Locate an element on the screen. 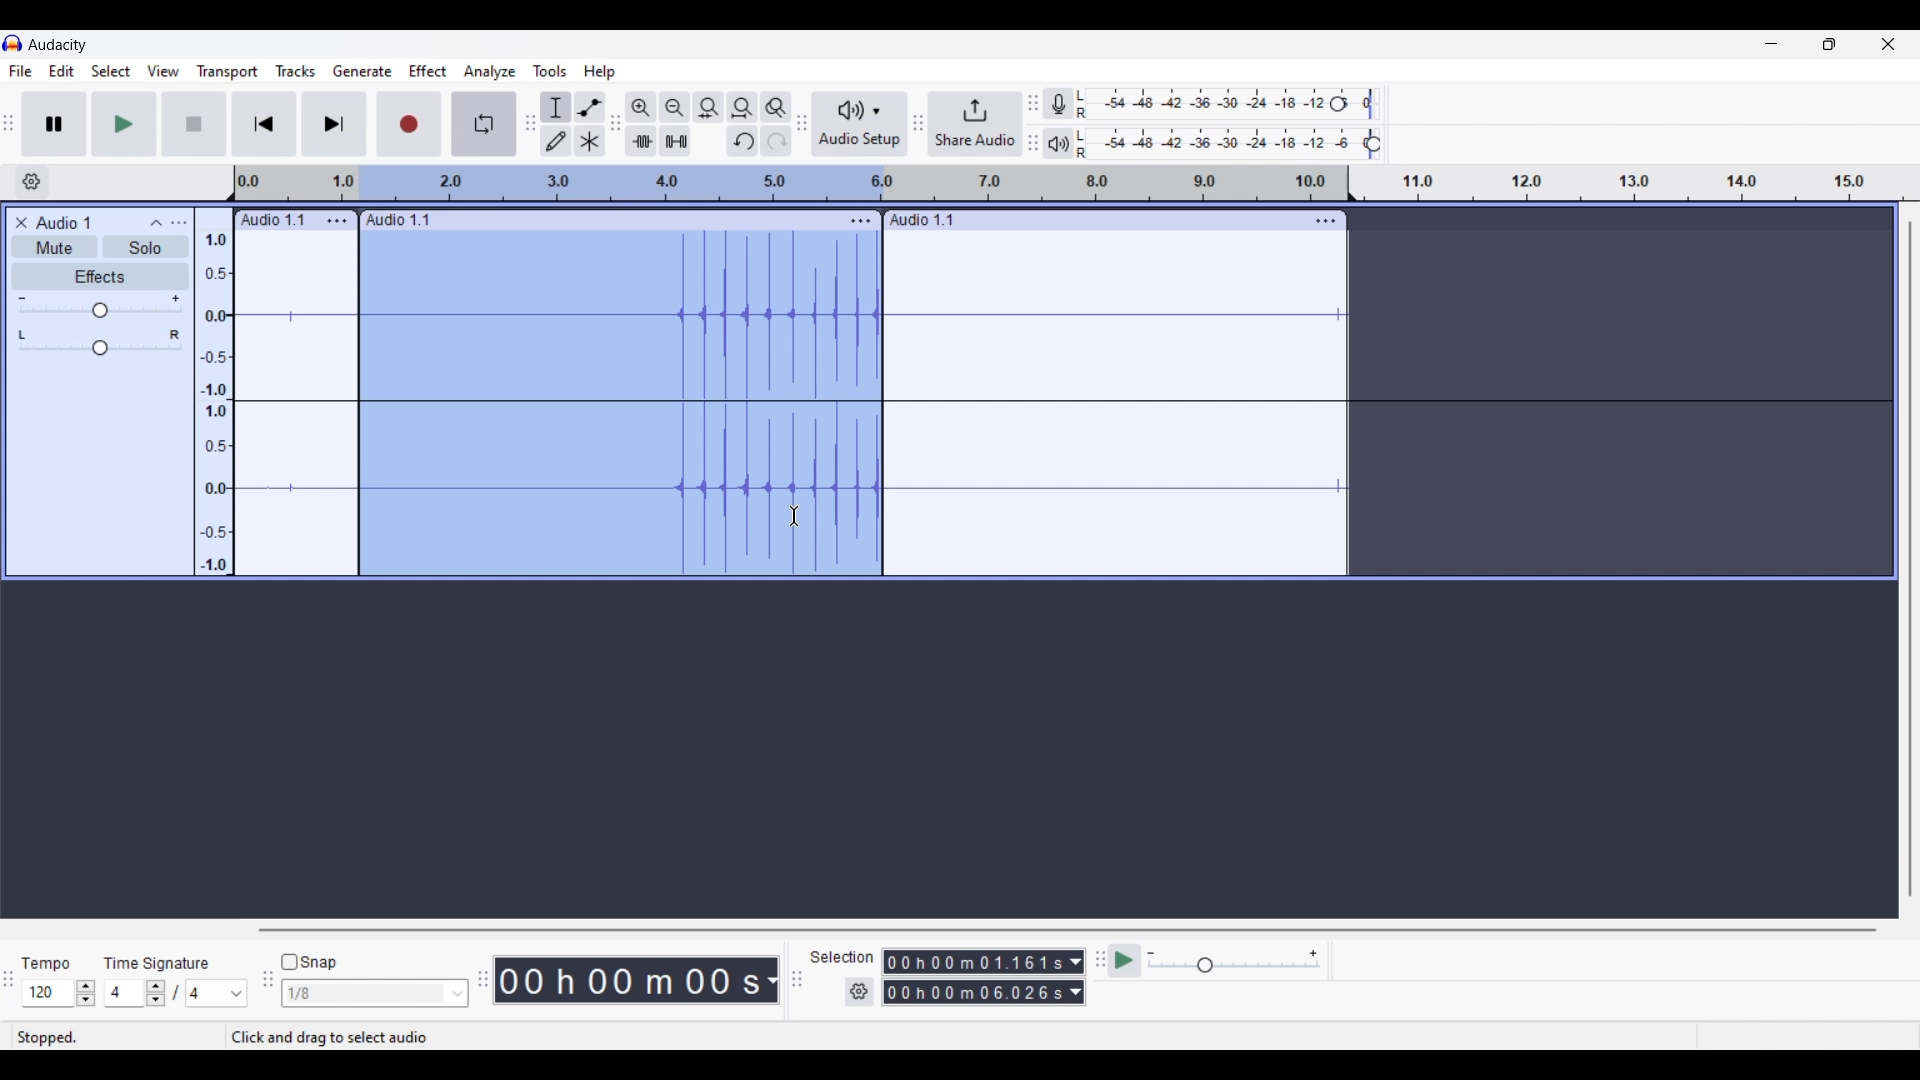 The width and height of the screenshot is (1920, 1080). Edit menu is located at coordinates (62, 70).